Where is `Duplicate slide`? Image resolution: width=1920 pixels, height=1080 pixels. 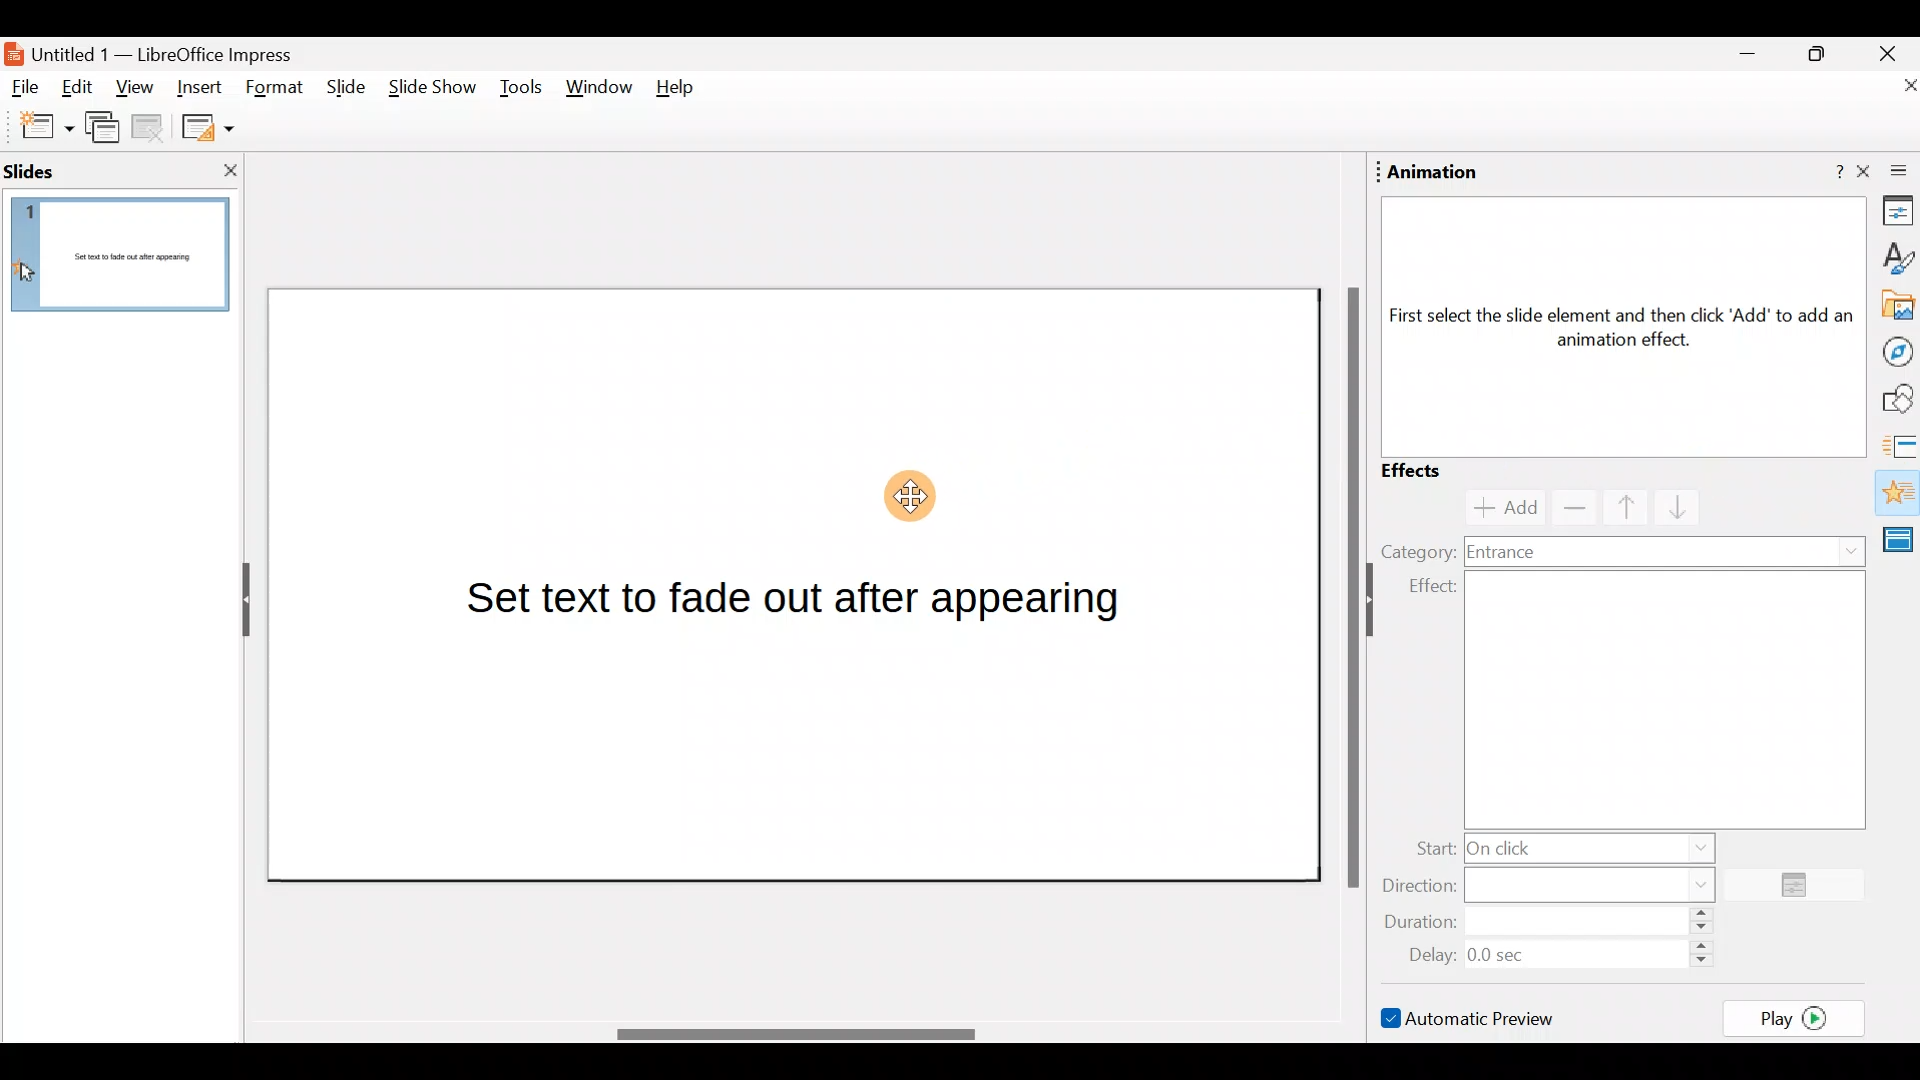 Duplicate slide is located at coordinates (106, 131).